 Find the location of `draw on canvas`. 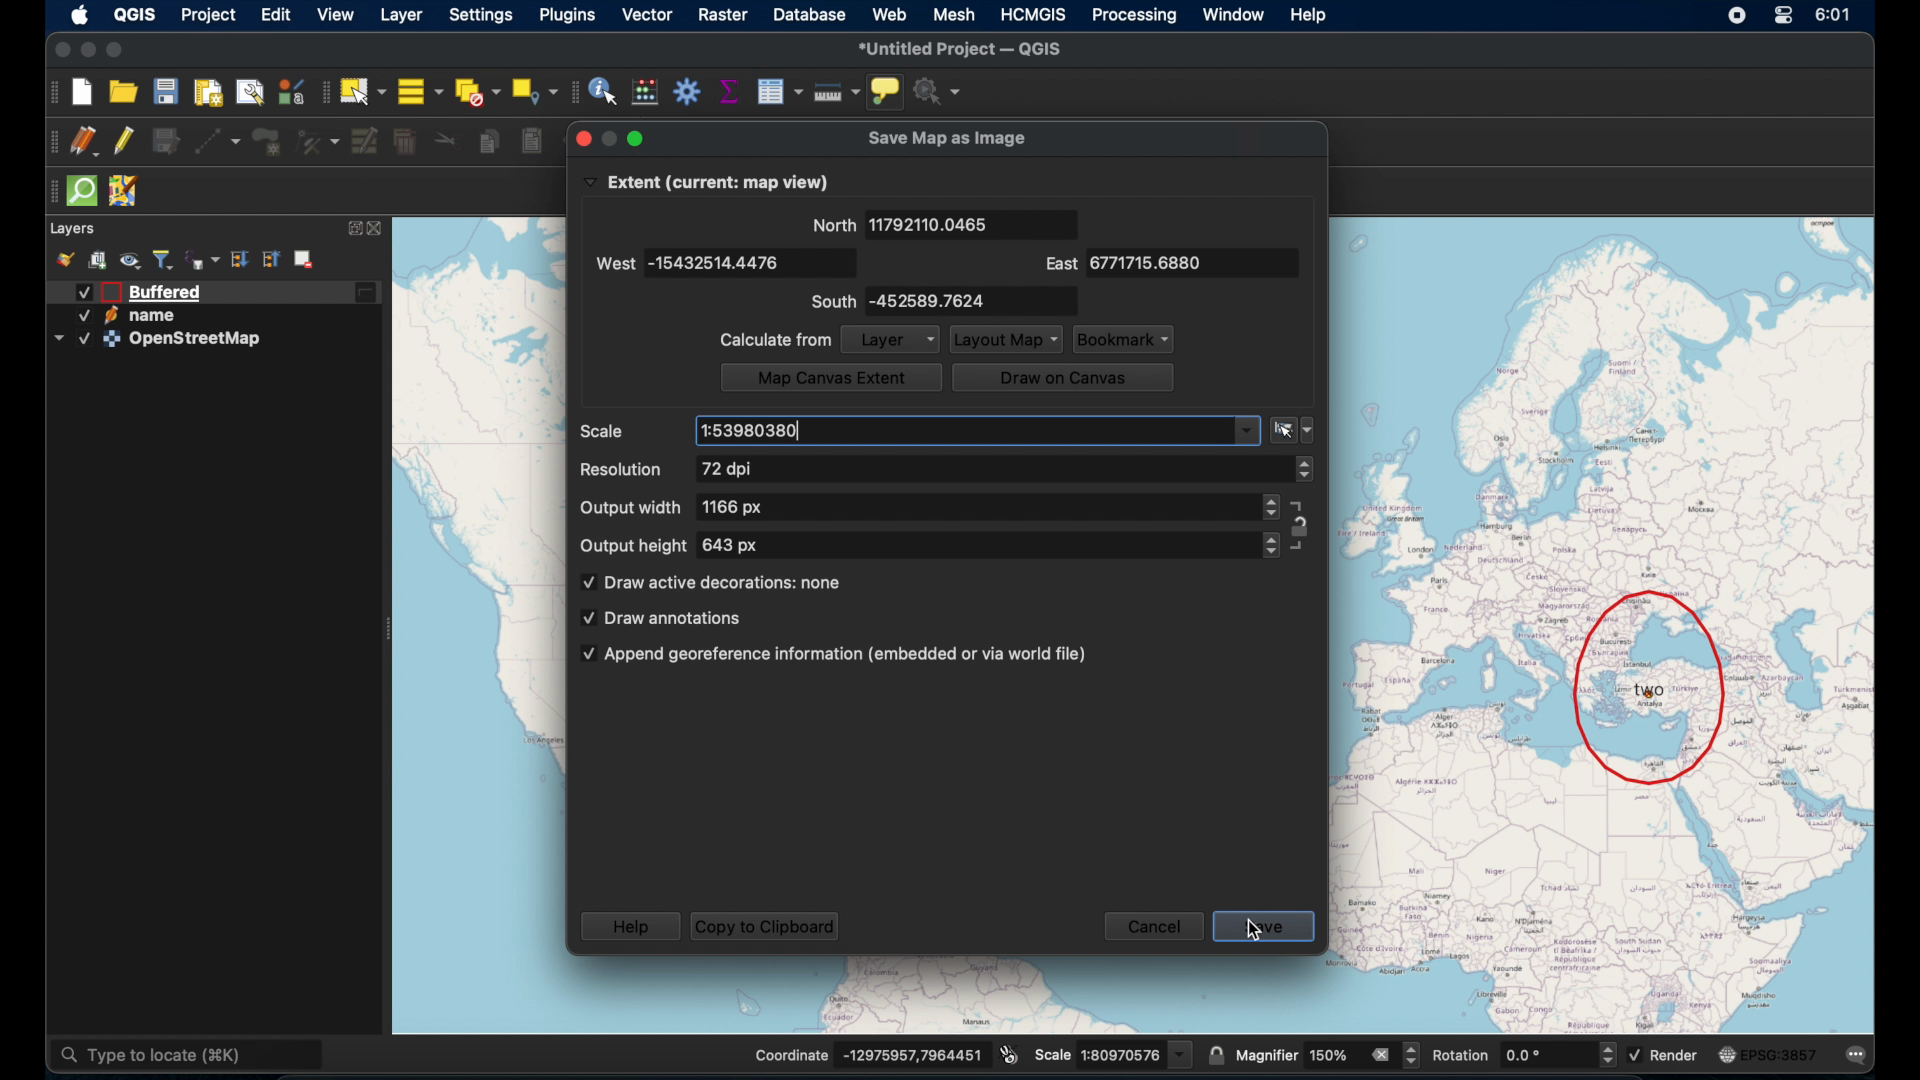

draw on canvas is located at coordinates (1061, 378).